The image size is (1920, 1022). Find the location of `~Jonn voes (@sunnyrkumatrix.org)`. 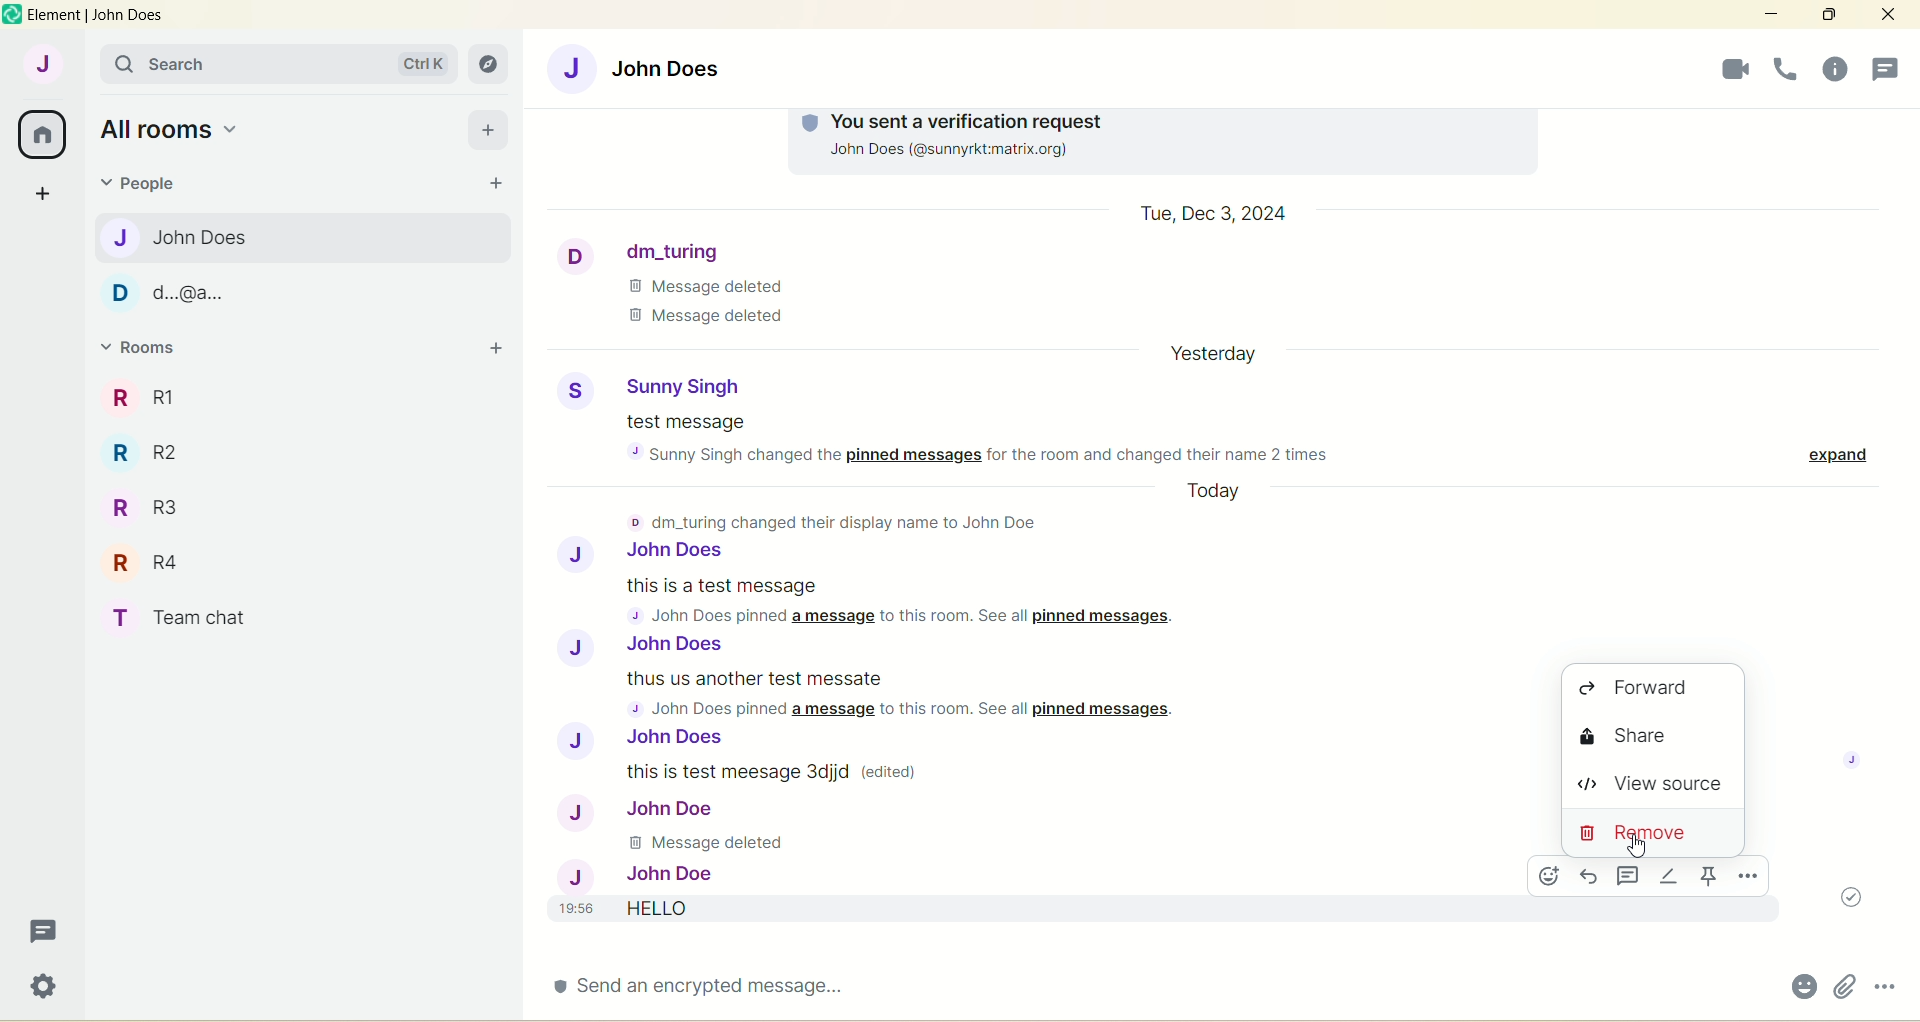

~Jonn voes (@sunnyrkumatrix.org) is located at coordinates (959, 150).